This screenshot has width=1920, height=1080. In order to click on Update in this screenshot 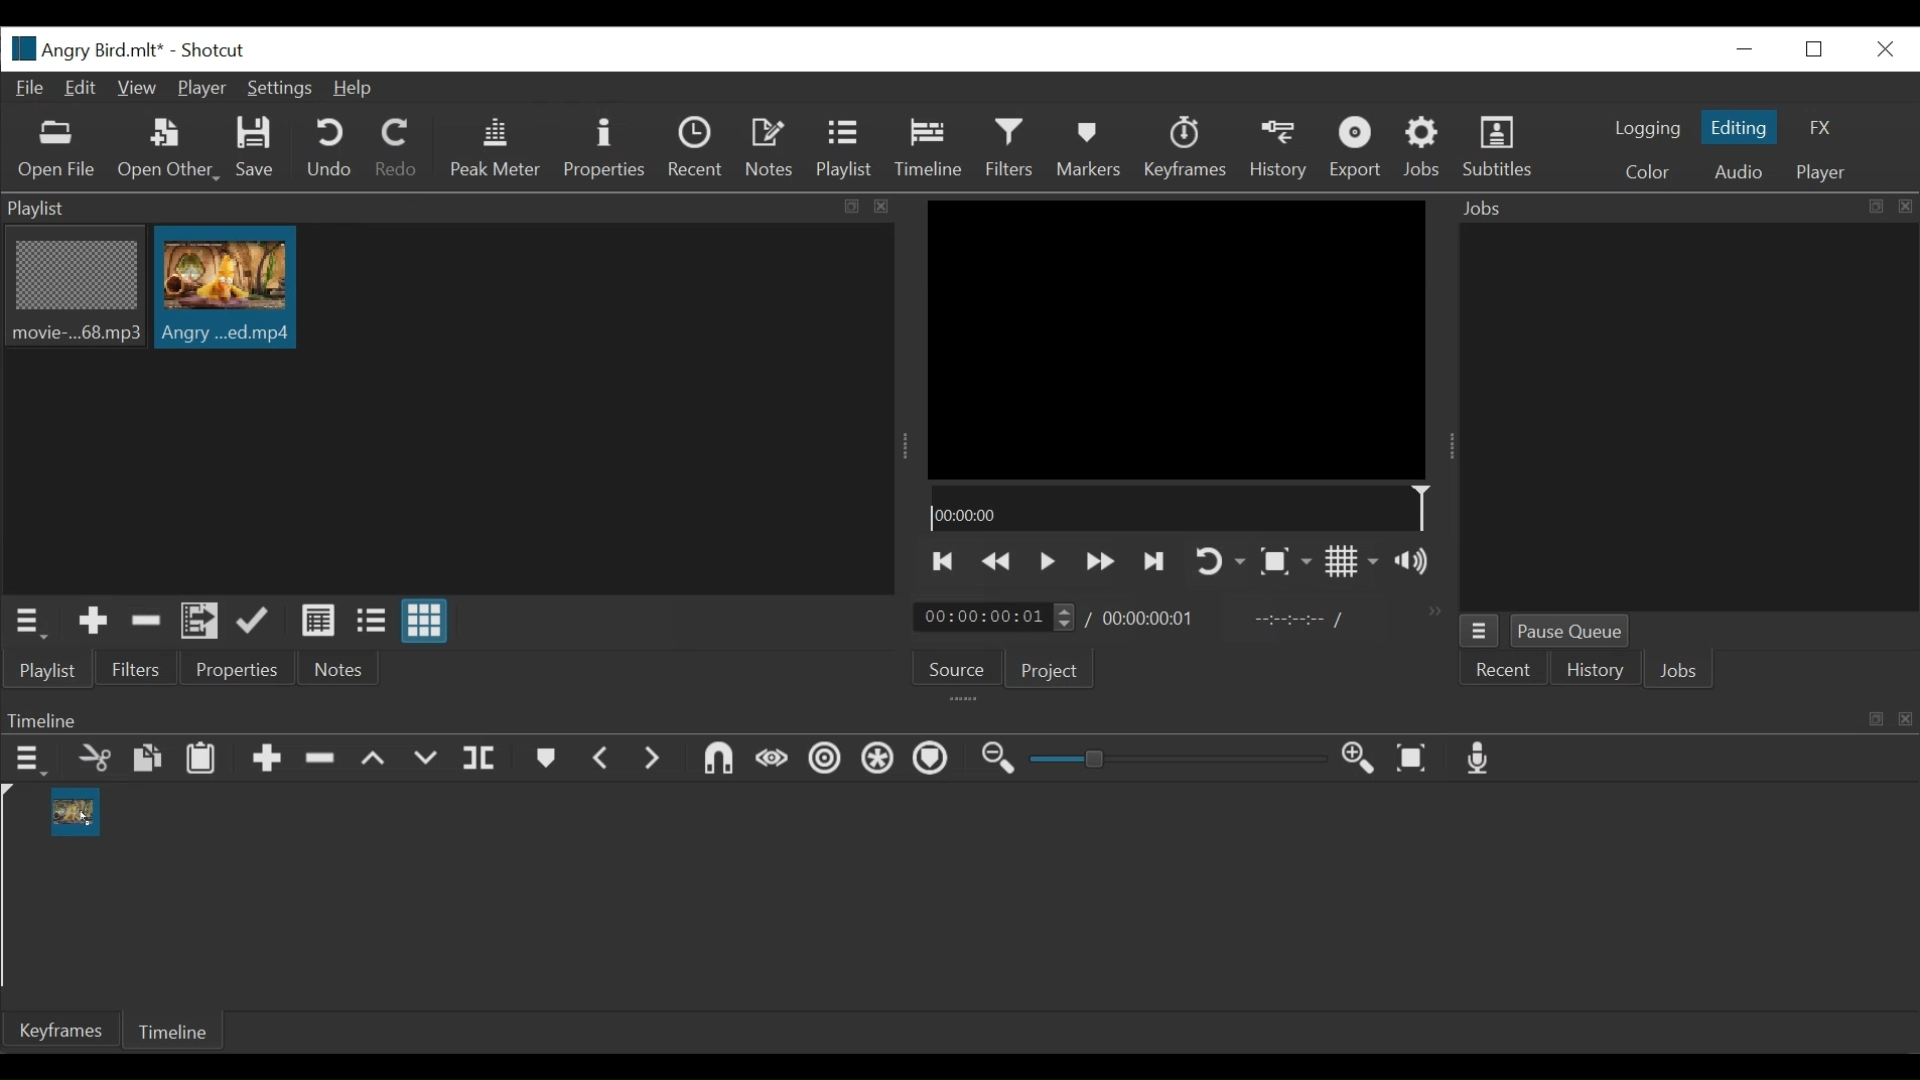, I will do `click(257, 622)`.